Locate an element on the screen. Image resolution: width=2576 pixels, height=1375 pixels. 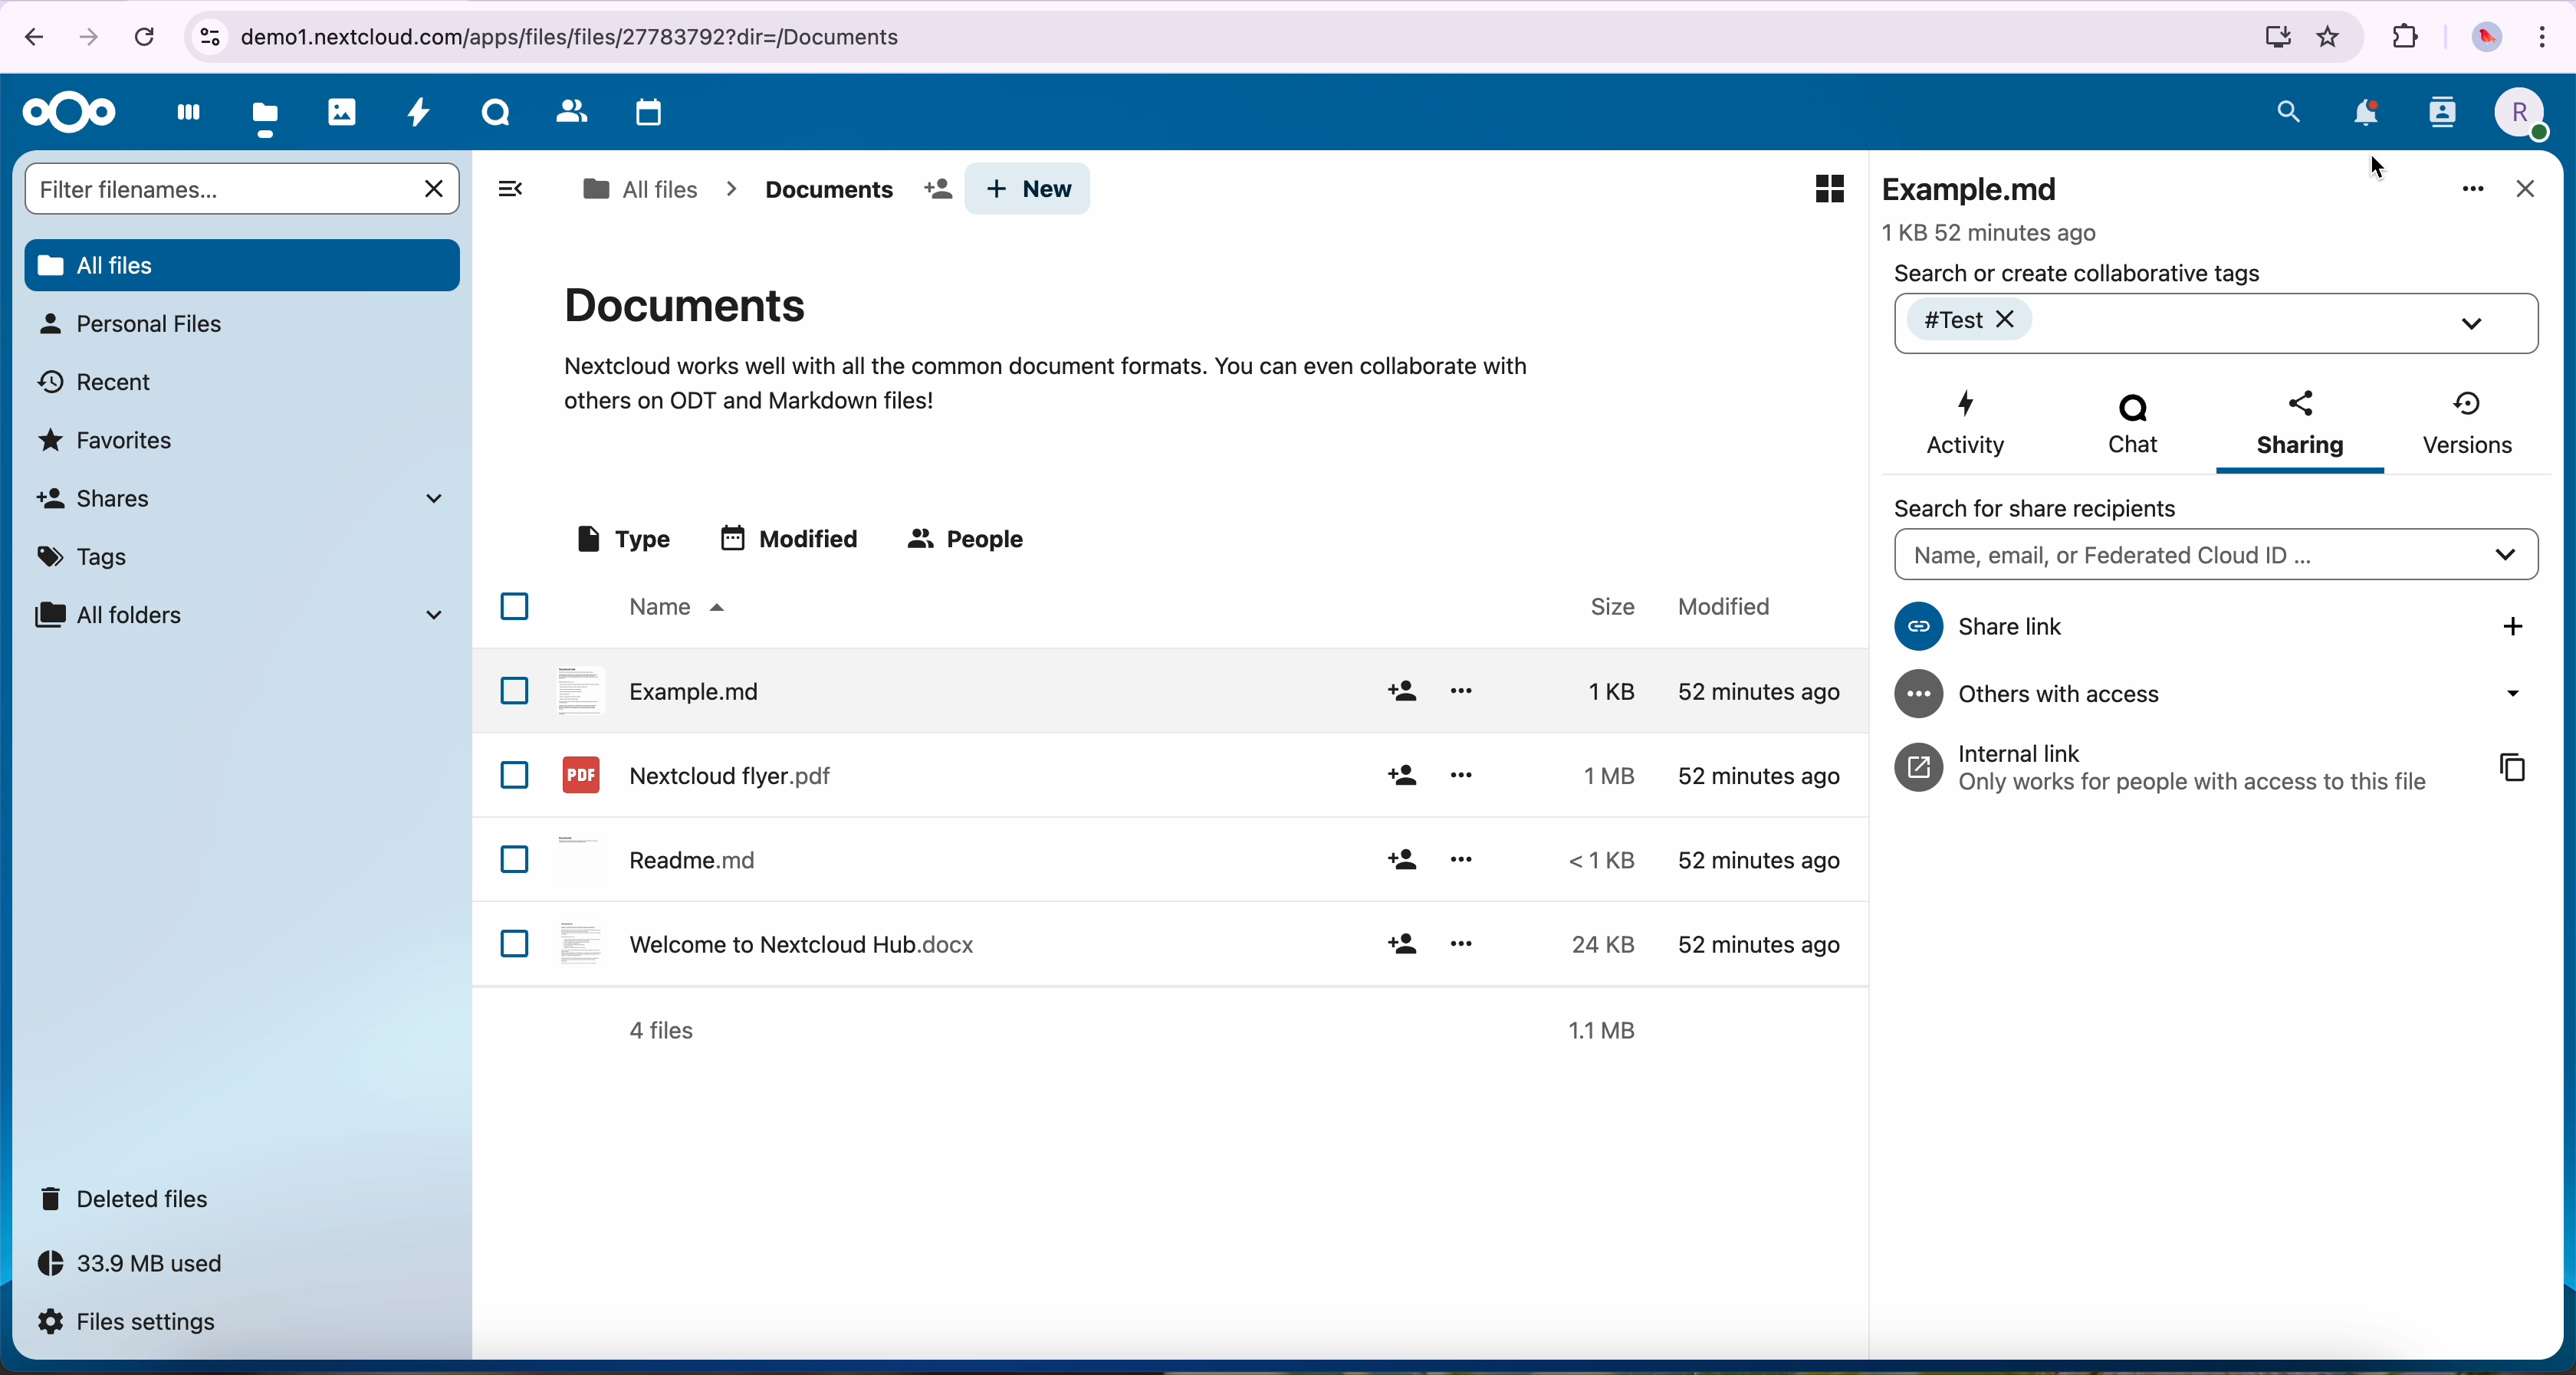
customize and control Google Chrome is located at coordinates (2549, 34).